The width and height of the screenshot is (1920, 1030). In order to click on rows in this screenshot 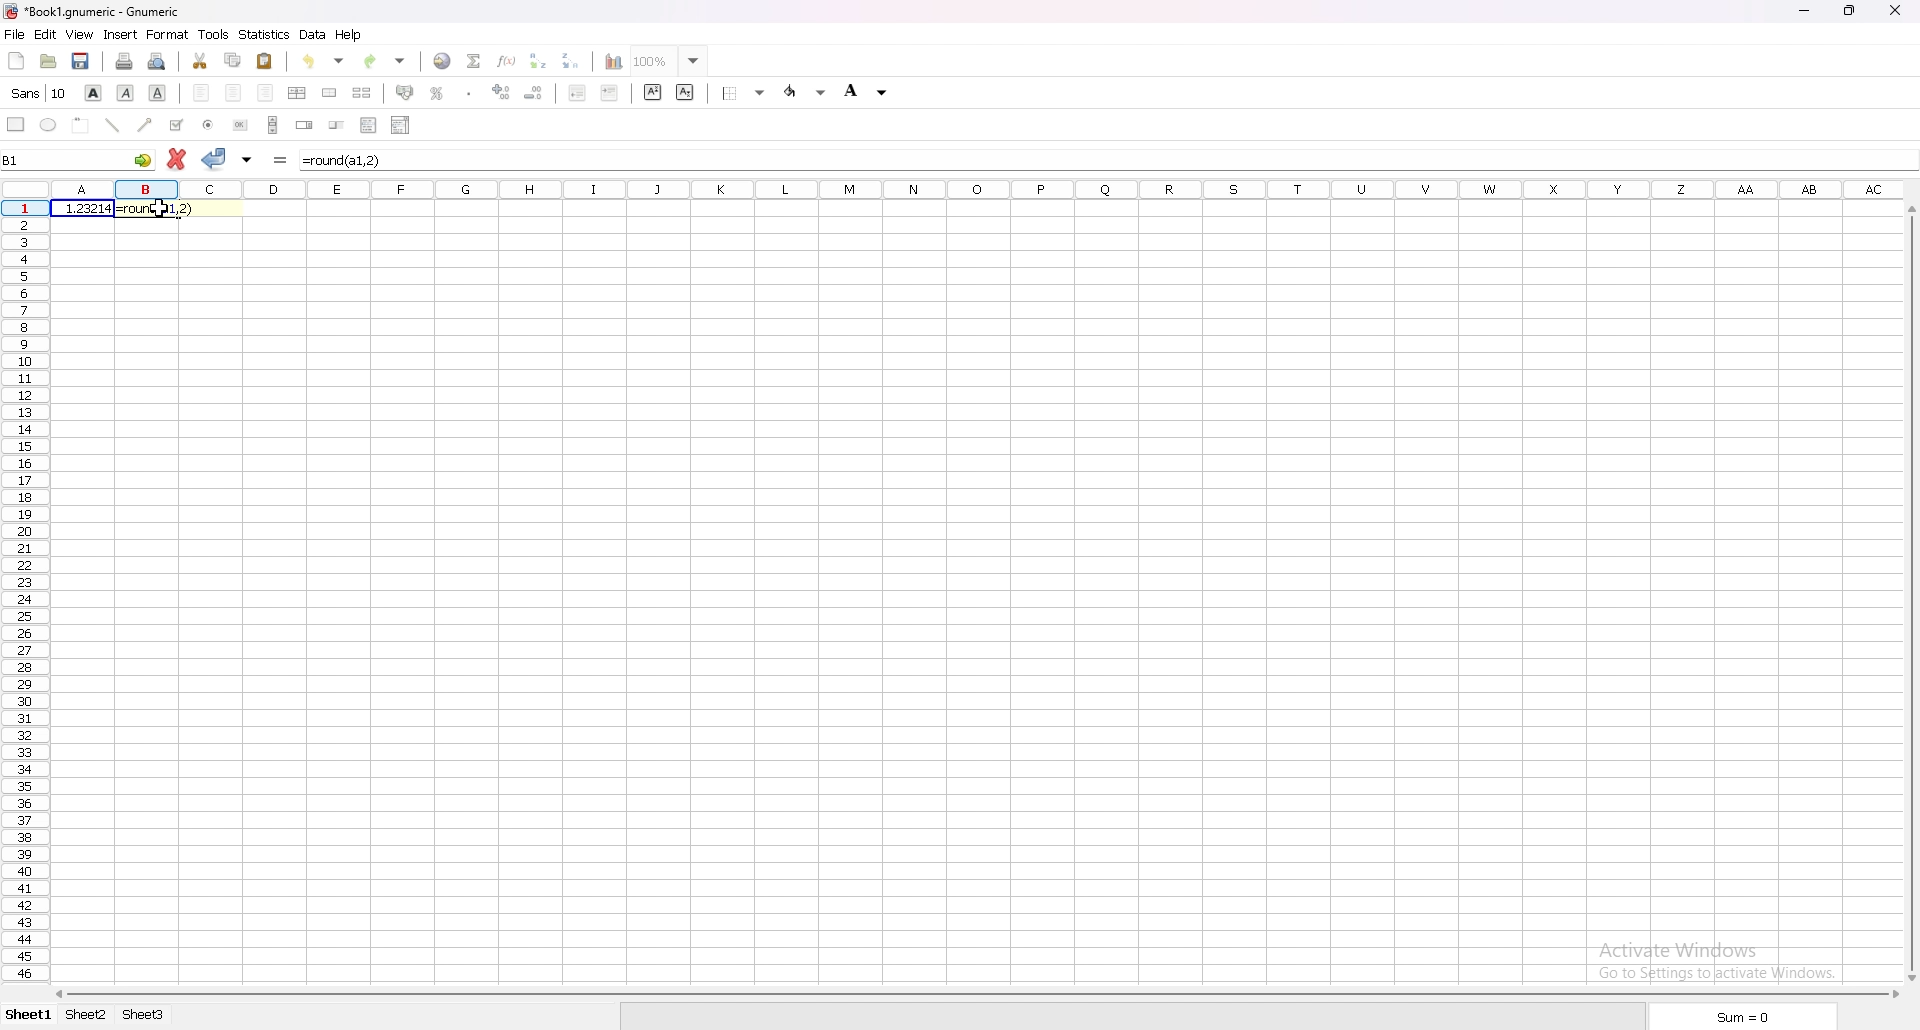, I will do `click(27, 594)`.